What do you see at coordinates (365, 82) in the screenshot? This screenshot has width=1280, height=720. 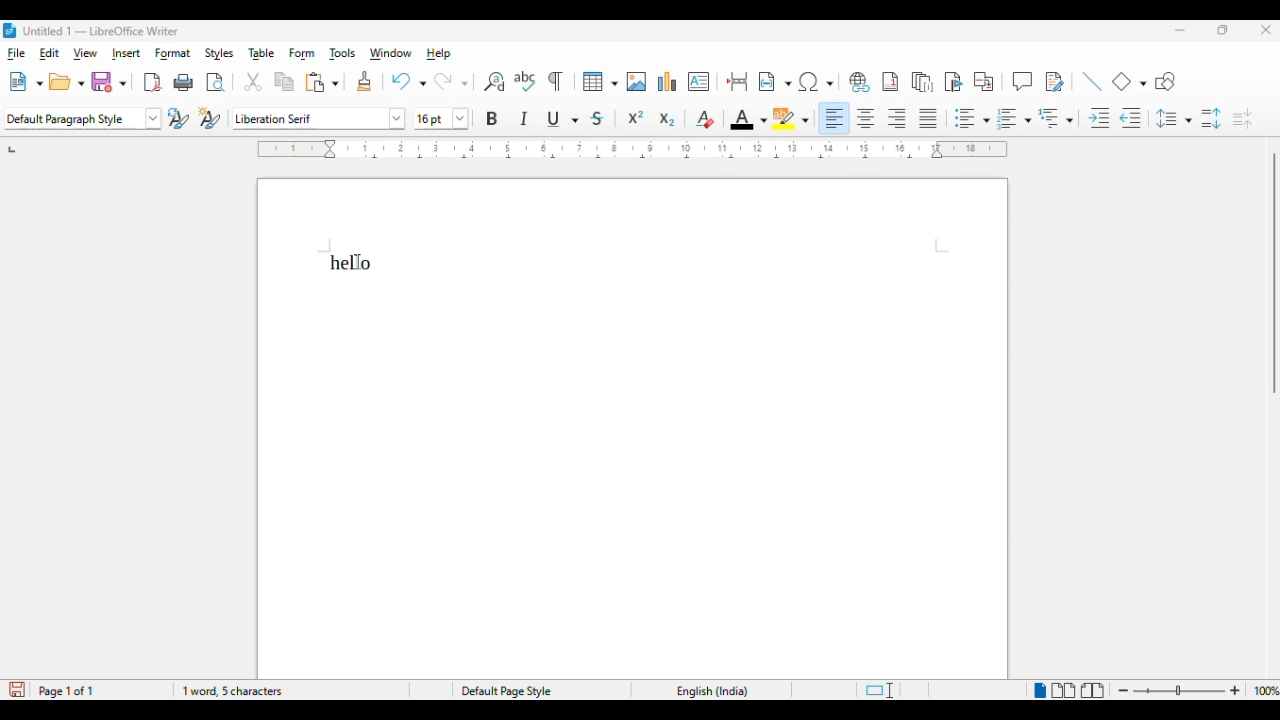 I see `clone formatting` at bounding box center [365, 82].